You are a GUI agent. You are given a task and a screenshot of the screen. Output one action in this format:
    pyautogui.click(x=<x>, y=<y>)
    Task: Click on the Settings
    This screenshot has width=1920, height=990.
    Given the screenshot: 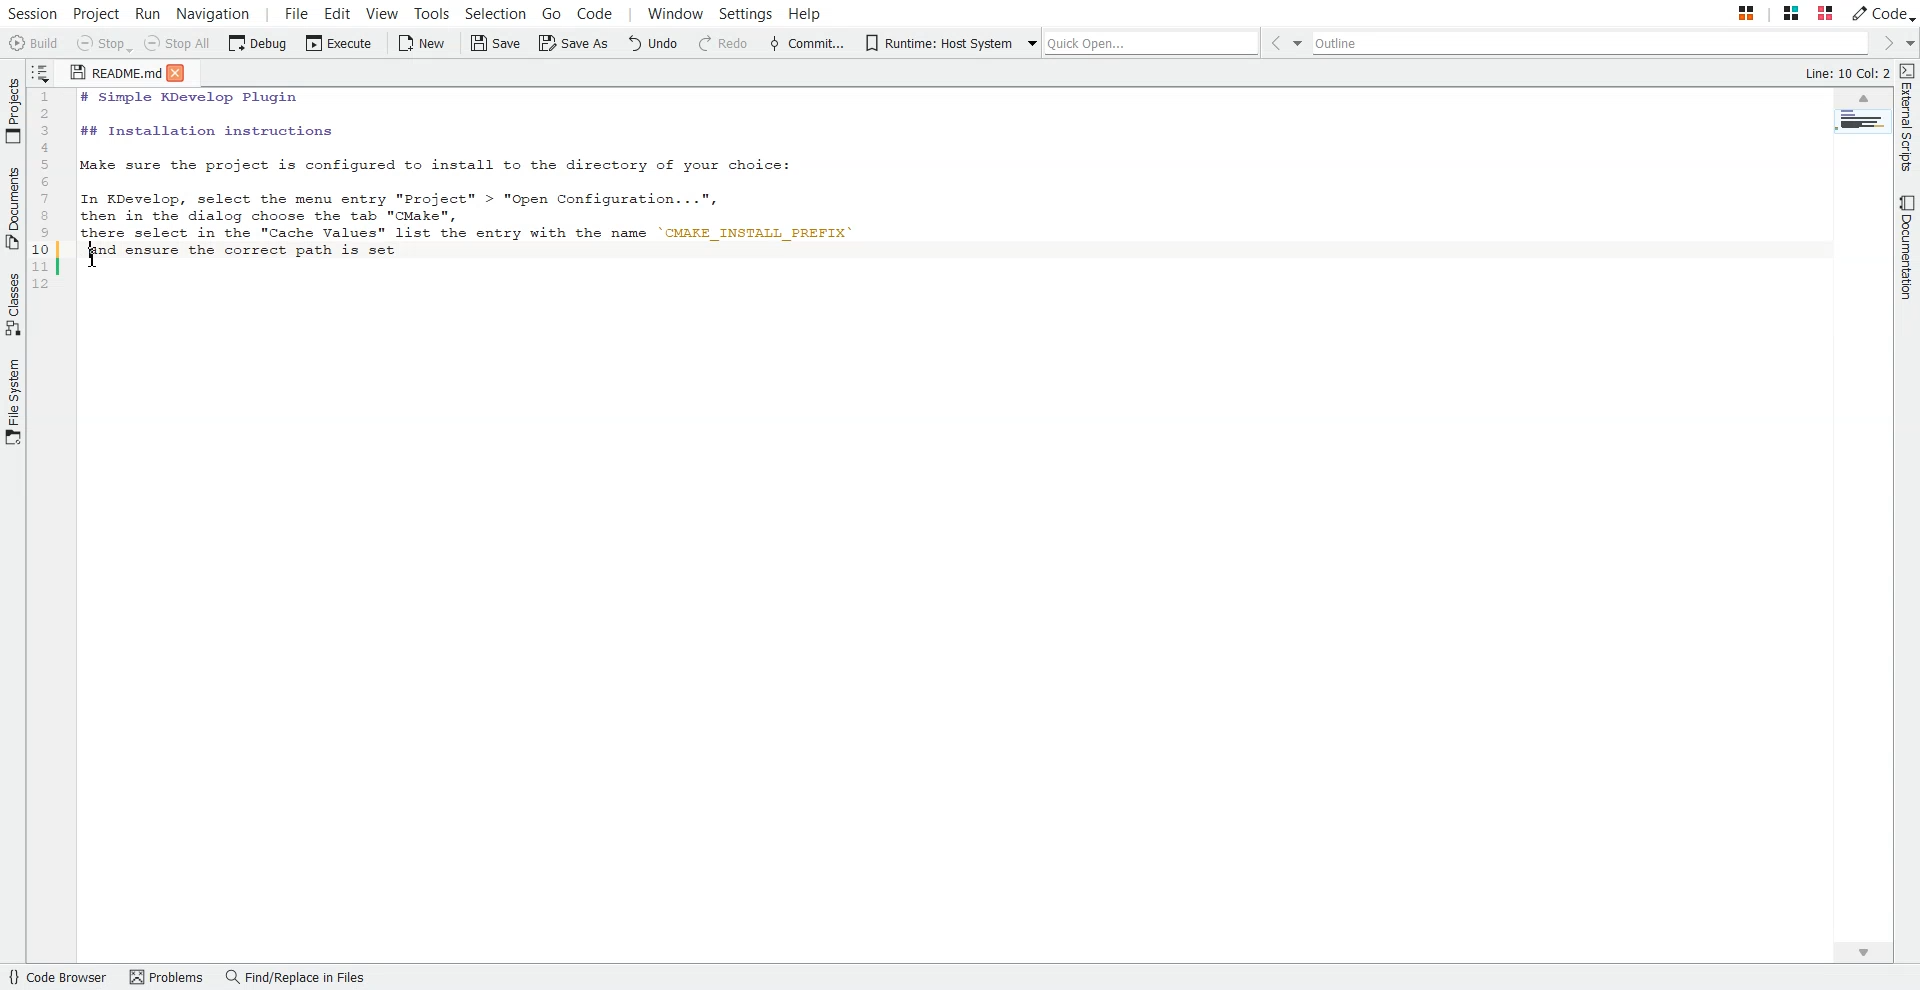 What is the action you would take?
    pyautogui.click(x=747, y=12)
    